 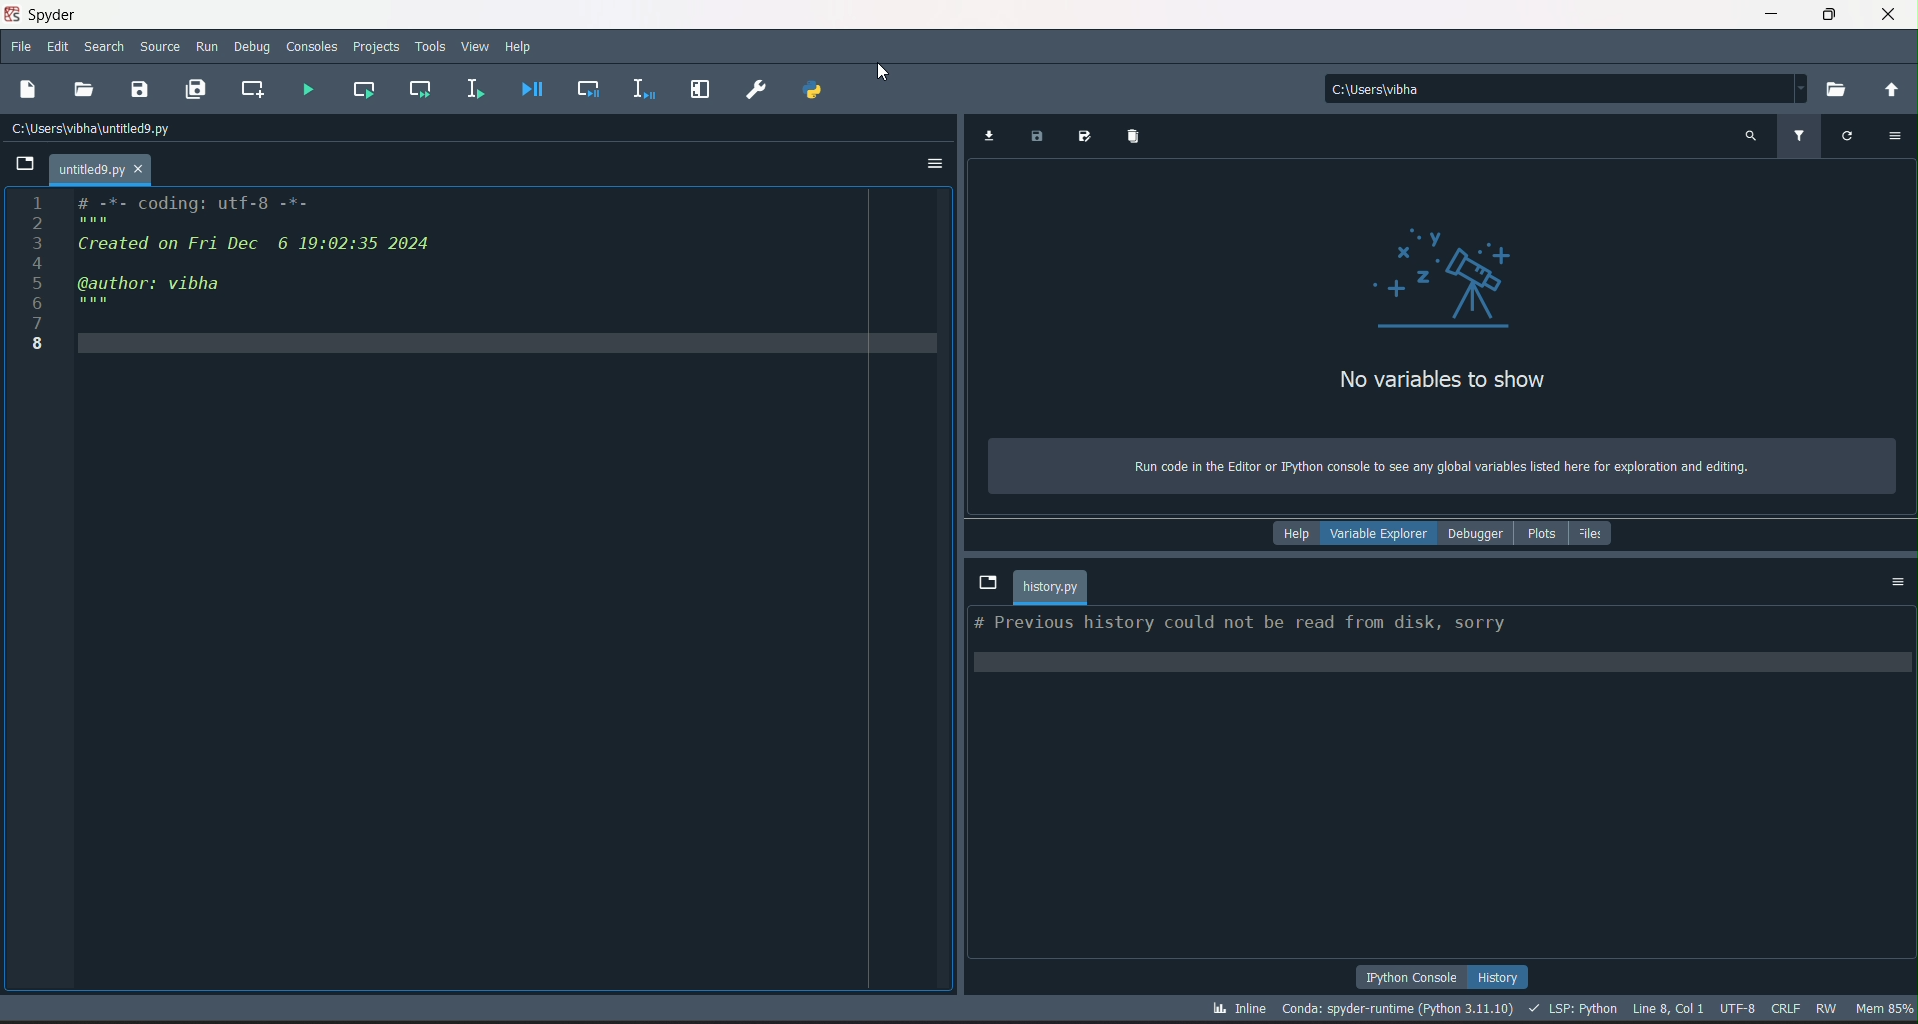 What do you see at coordinates (420, 89) in the screenshot?
I see `run current cell and go to next` at bounding box center [420, 89].